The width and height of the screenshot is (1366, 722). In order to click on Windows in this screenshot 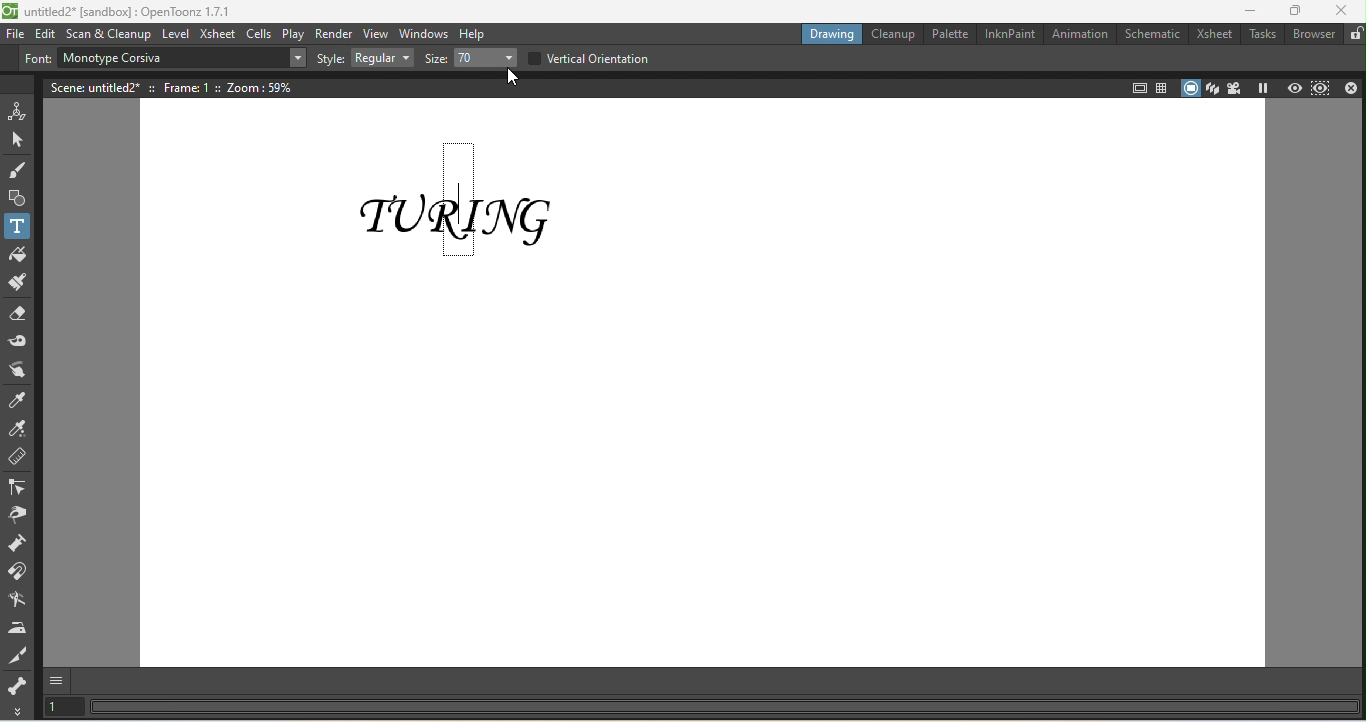, I will do `click(424, 35)`.